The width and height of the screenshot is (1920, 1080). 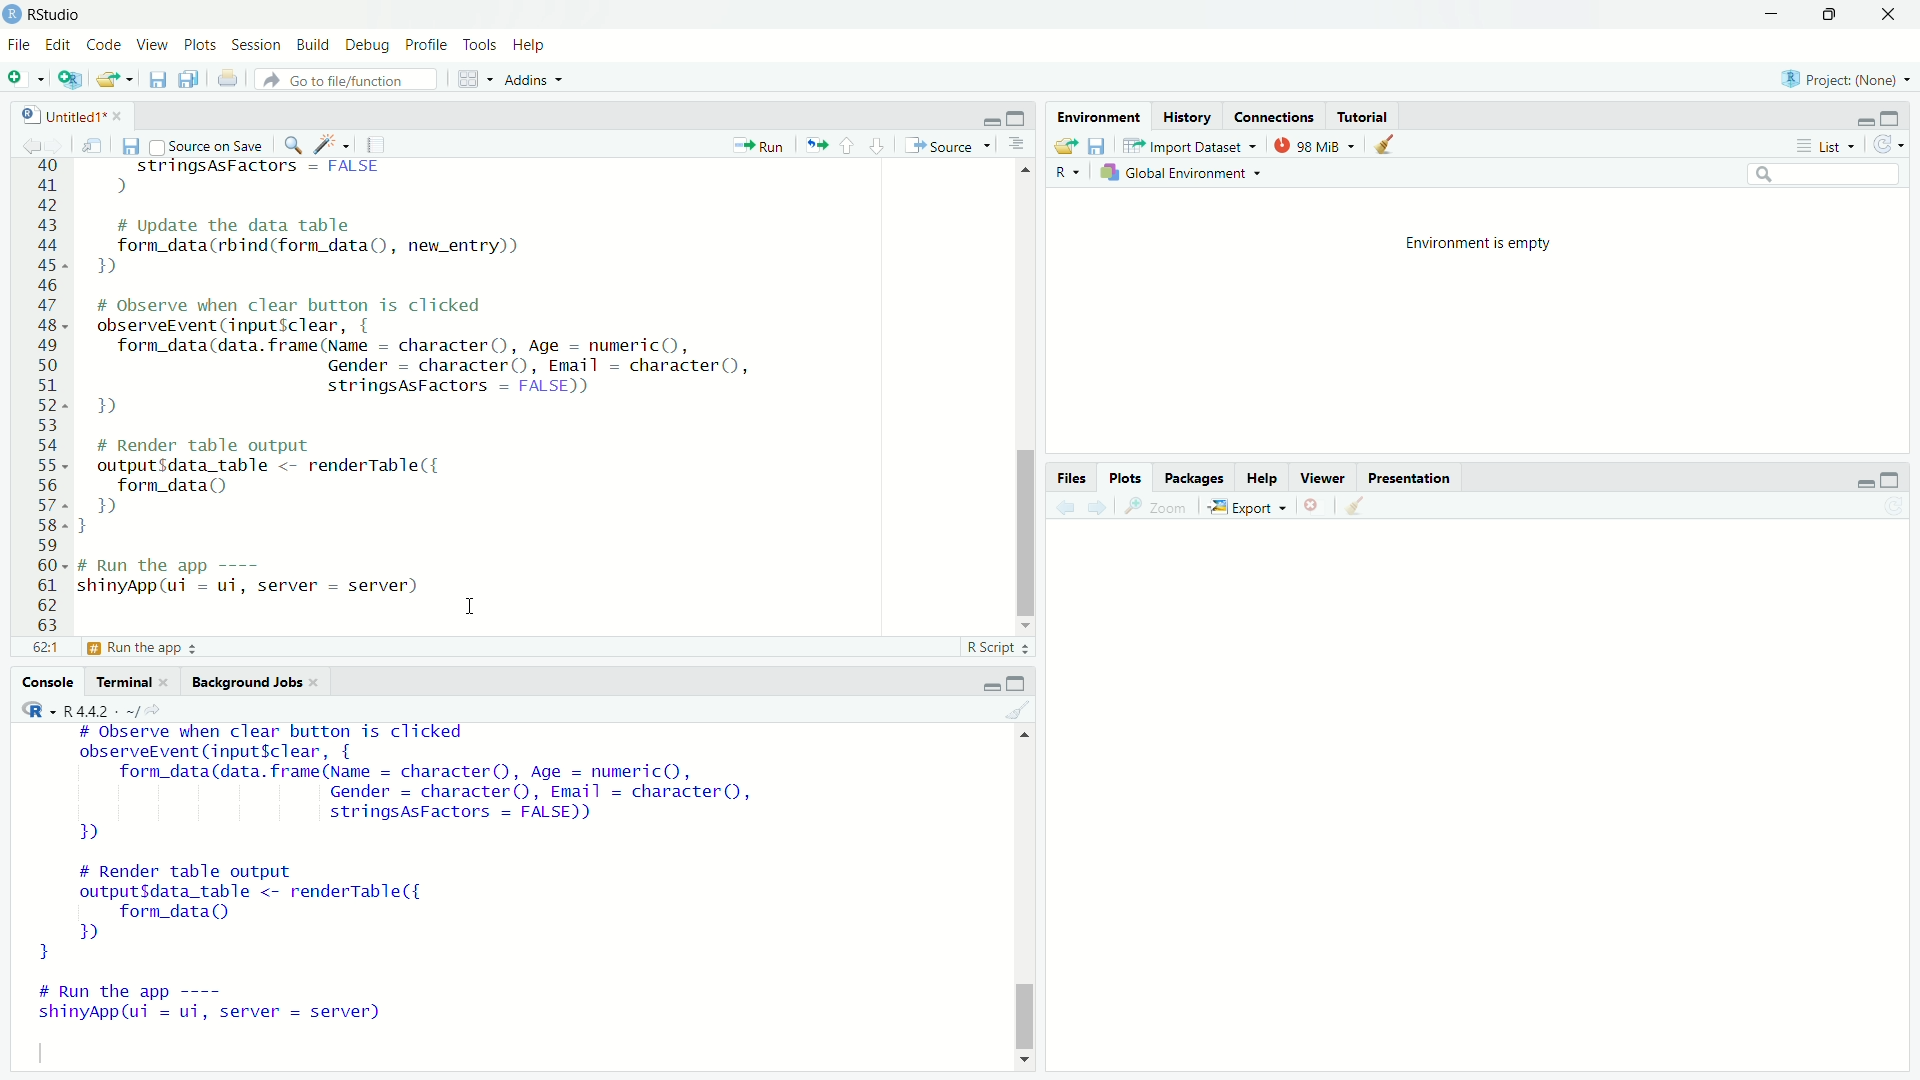 I want to click on close, so click(x=170, y=682).